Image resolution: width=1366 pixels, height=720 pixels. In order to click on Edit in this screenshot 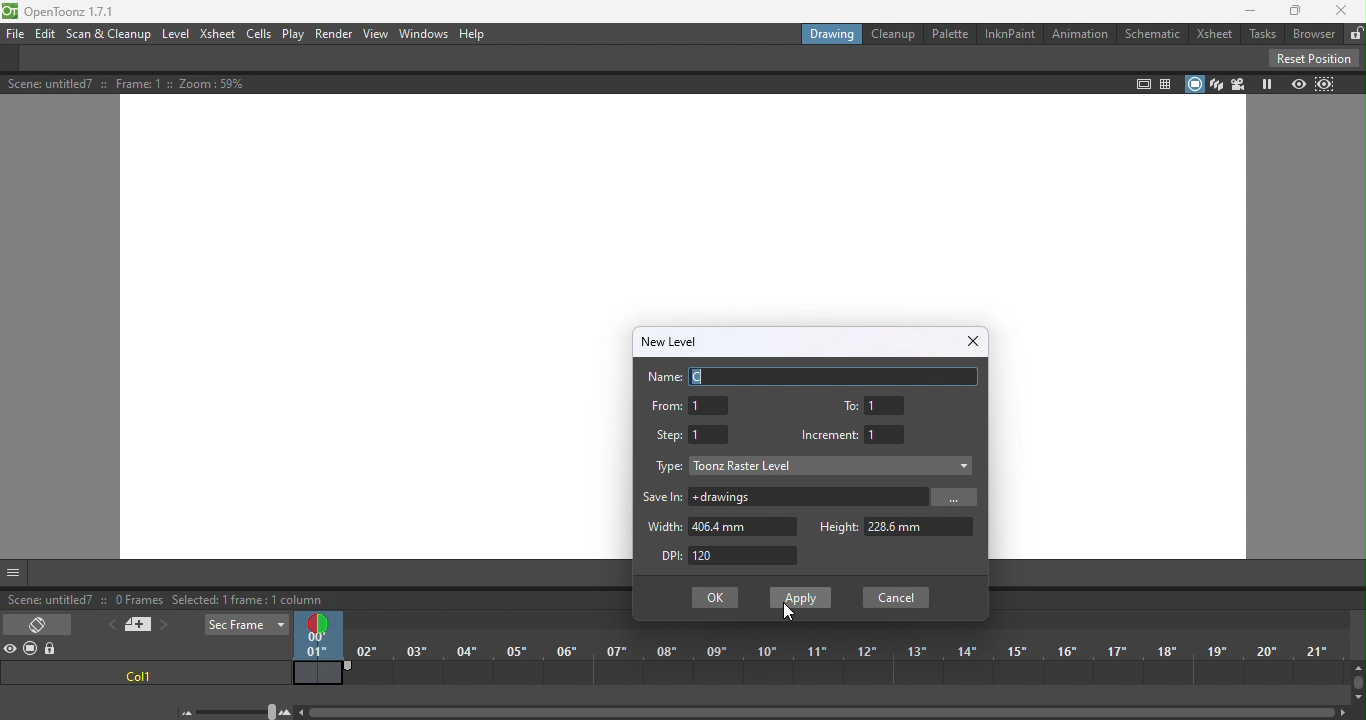, I will do `click(48, 35)`.